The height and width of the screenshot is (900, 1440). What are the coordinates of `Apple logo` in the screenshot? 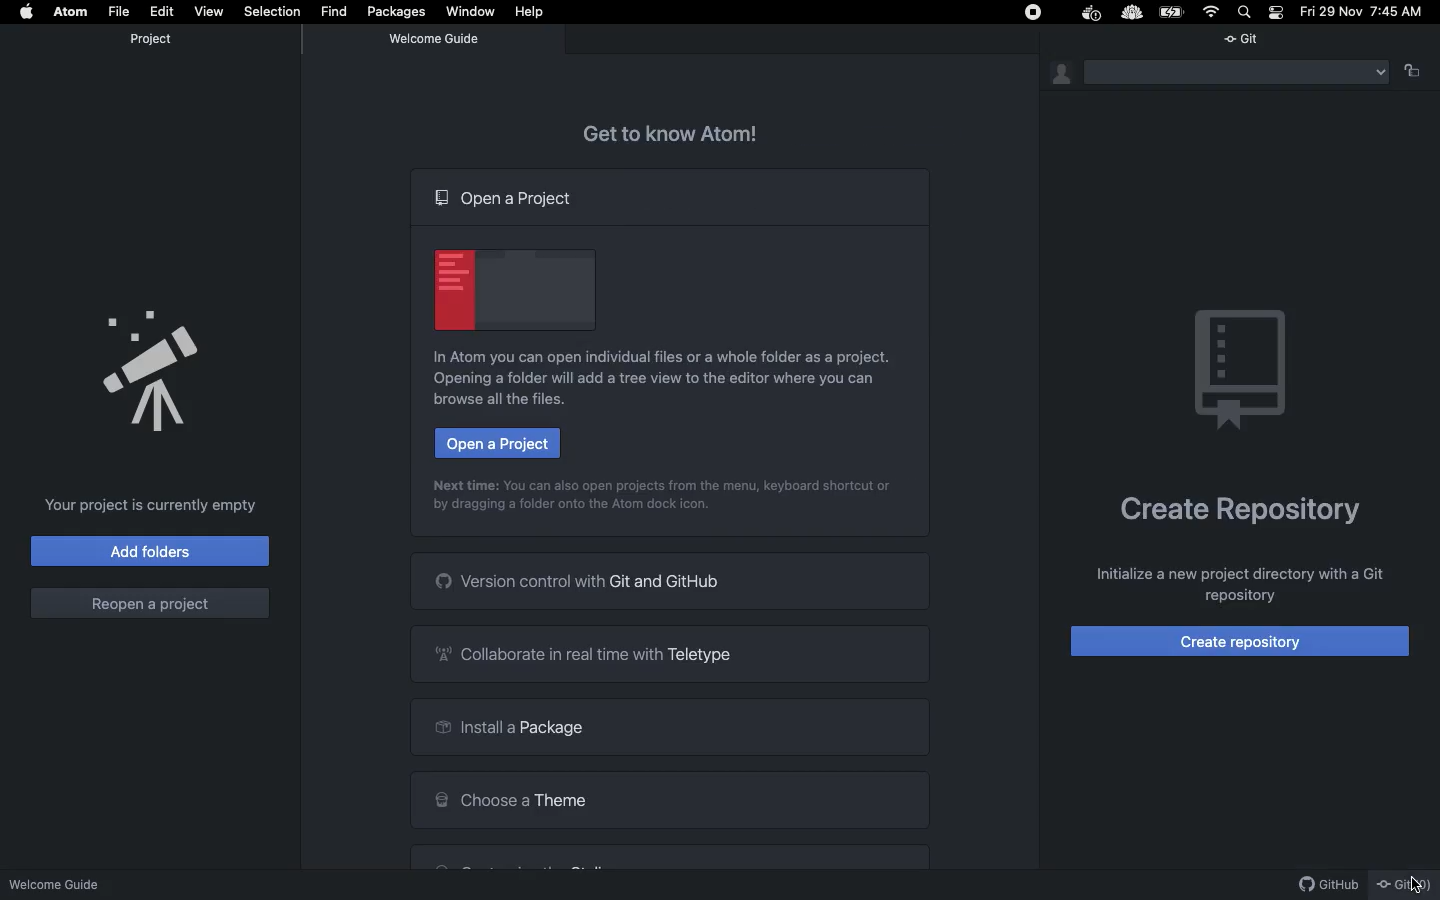 It's located at (29, 11).